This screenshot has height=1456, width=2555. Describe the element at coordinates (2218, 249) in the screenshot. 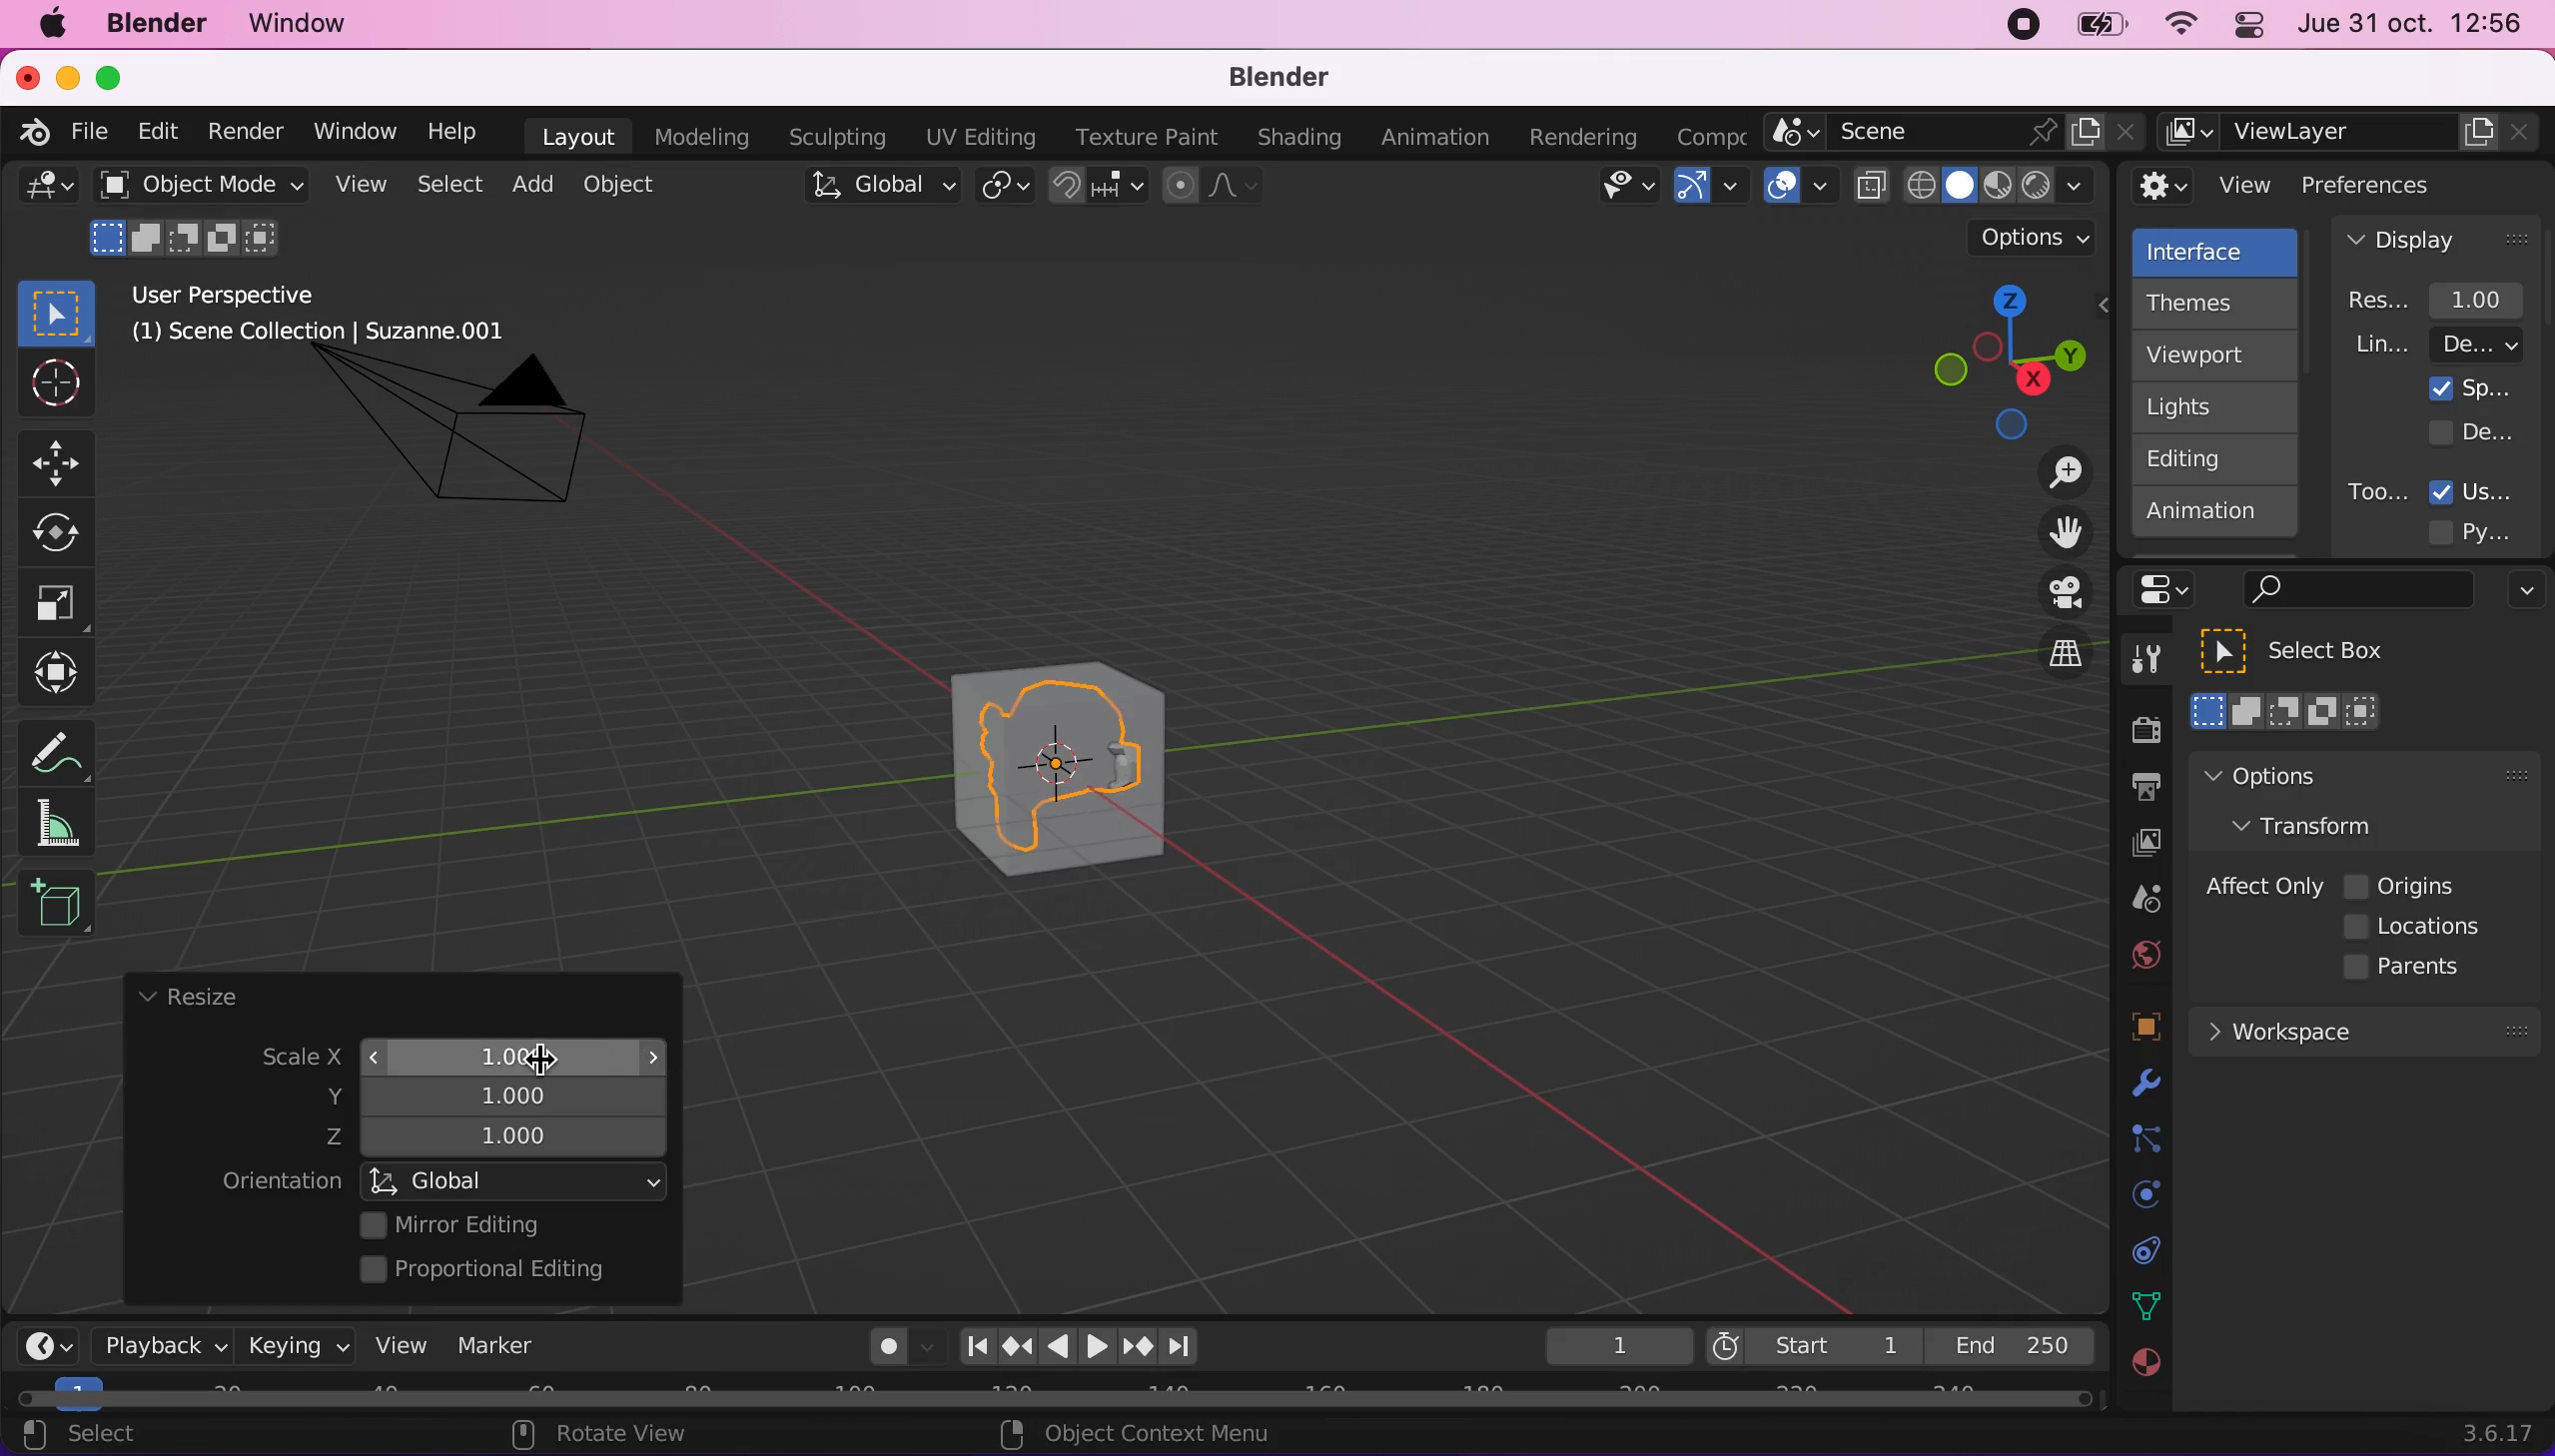

I see `interface` at that location.